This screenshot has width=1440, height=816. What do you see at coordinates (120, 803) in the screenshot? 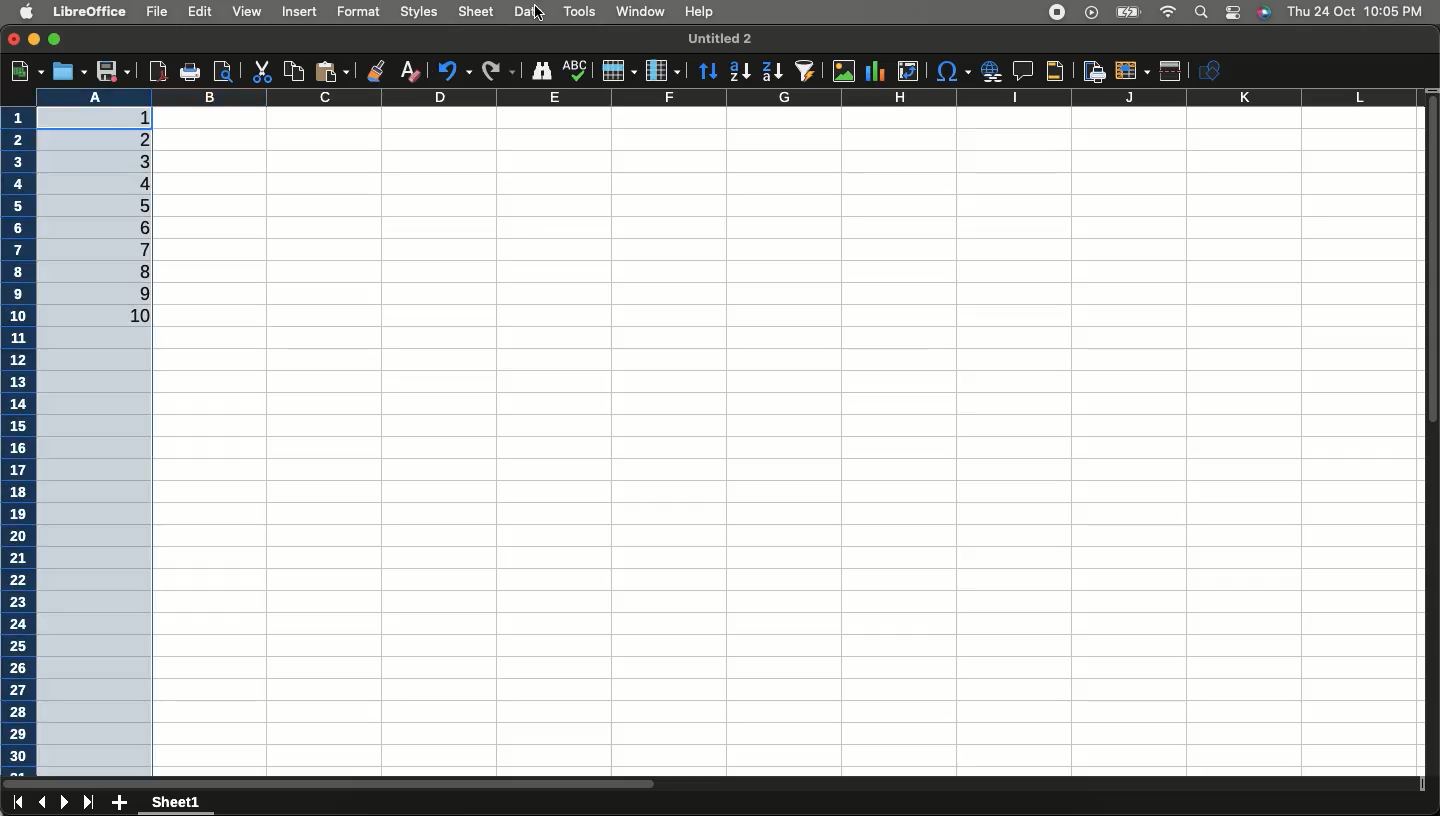
I see `Add new sheet` at bounding box center [120, 803].